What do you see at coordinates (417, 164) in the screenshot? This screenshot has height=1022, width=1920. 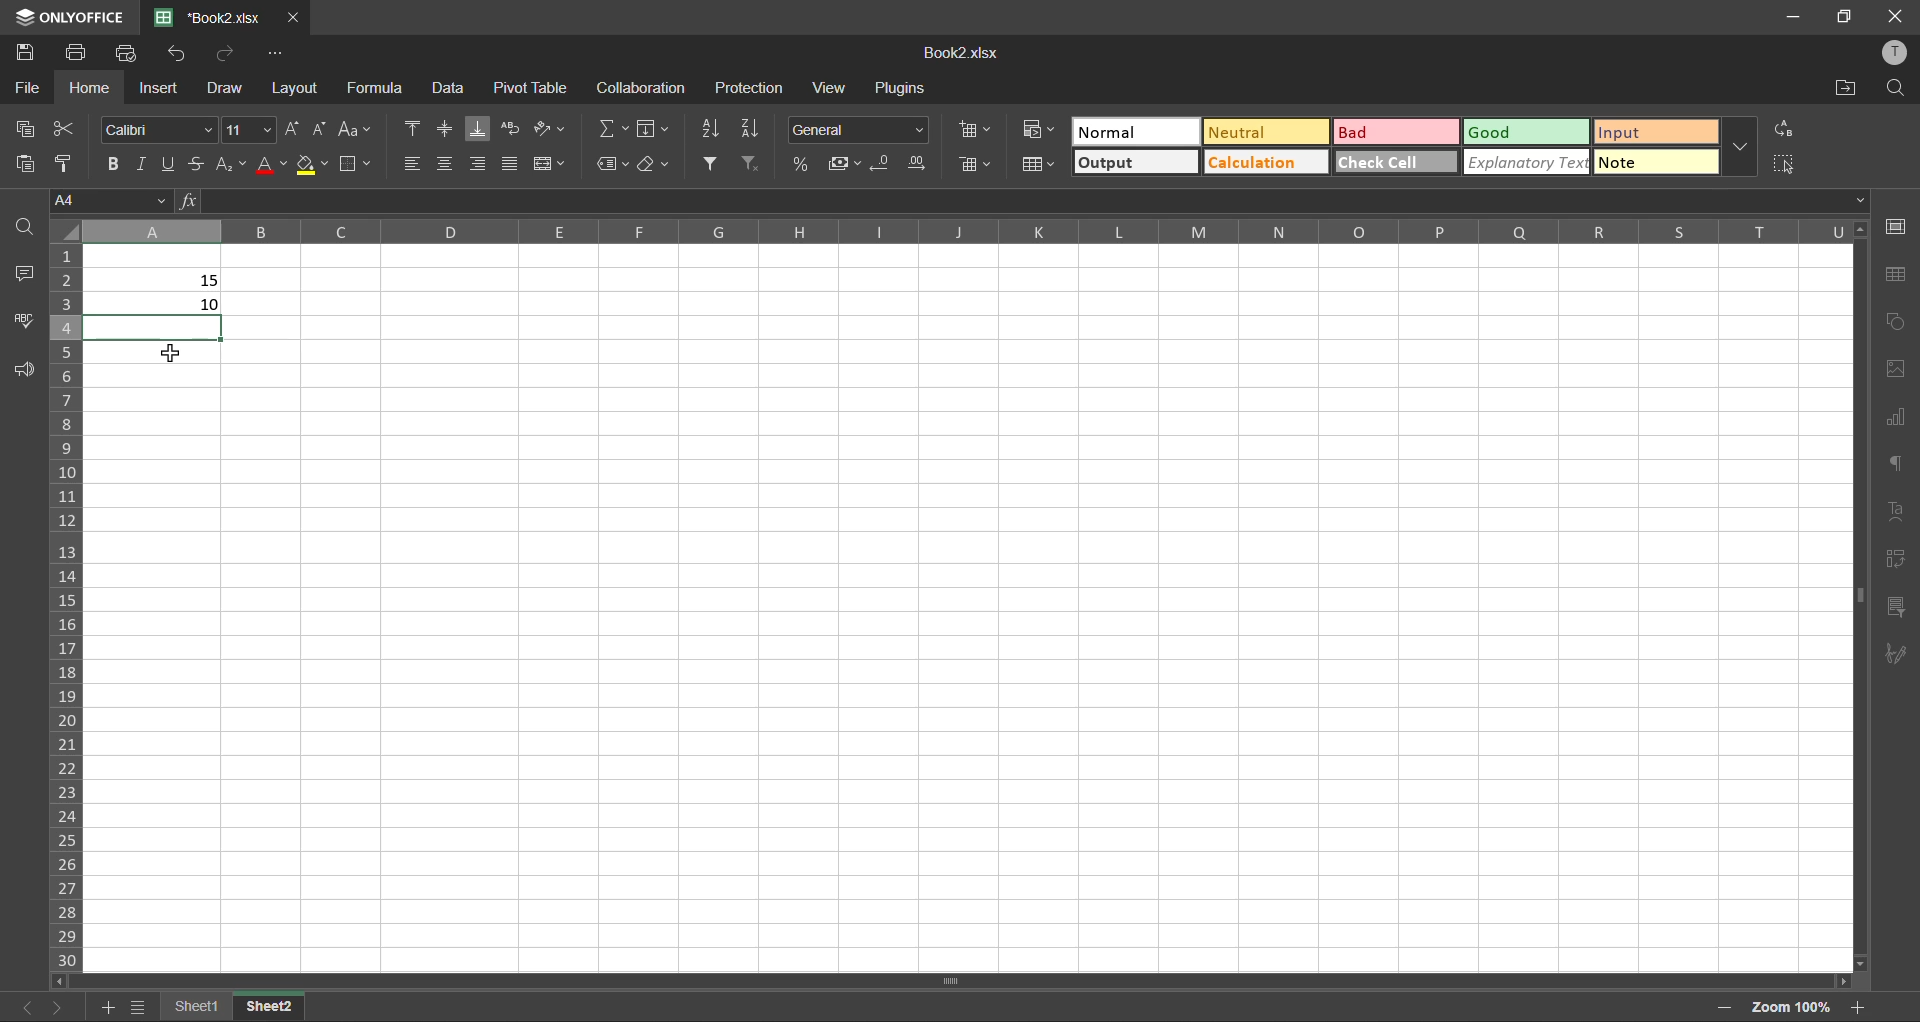 I see `align left` at bounding box center [417, 164].